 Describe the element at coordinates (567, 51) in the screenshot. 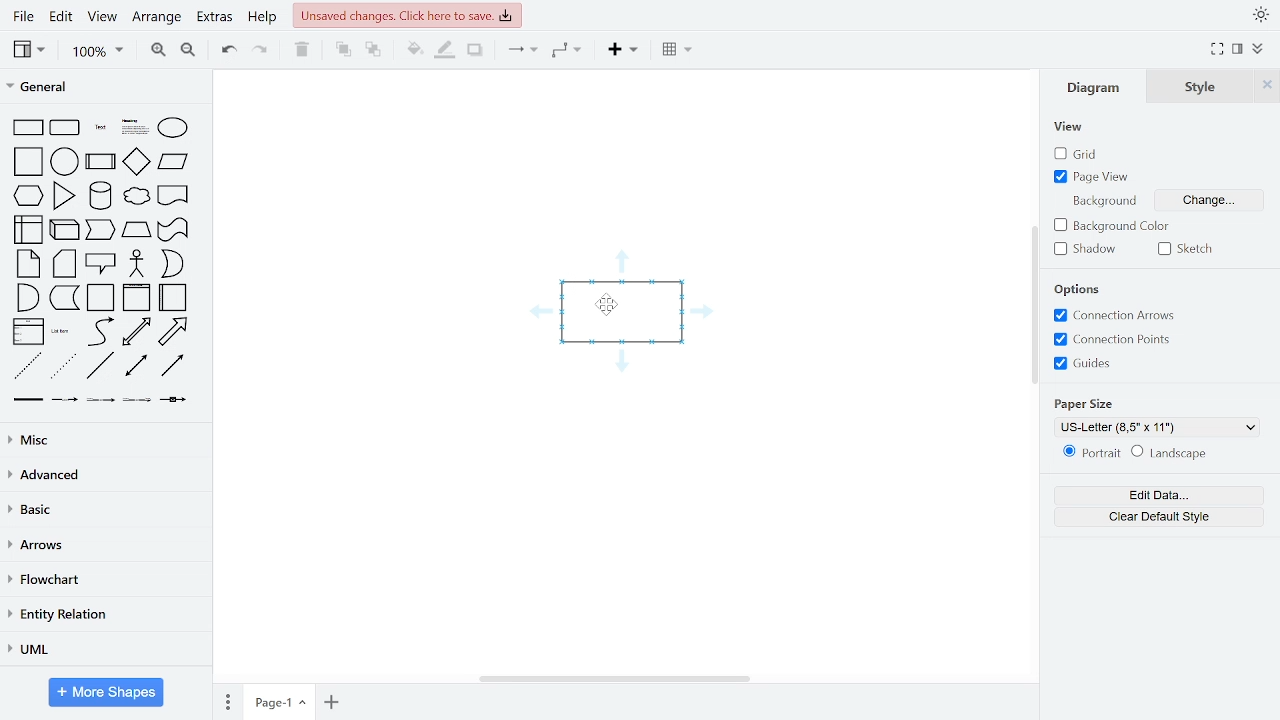

I see `waypoints` at that location.